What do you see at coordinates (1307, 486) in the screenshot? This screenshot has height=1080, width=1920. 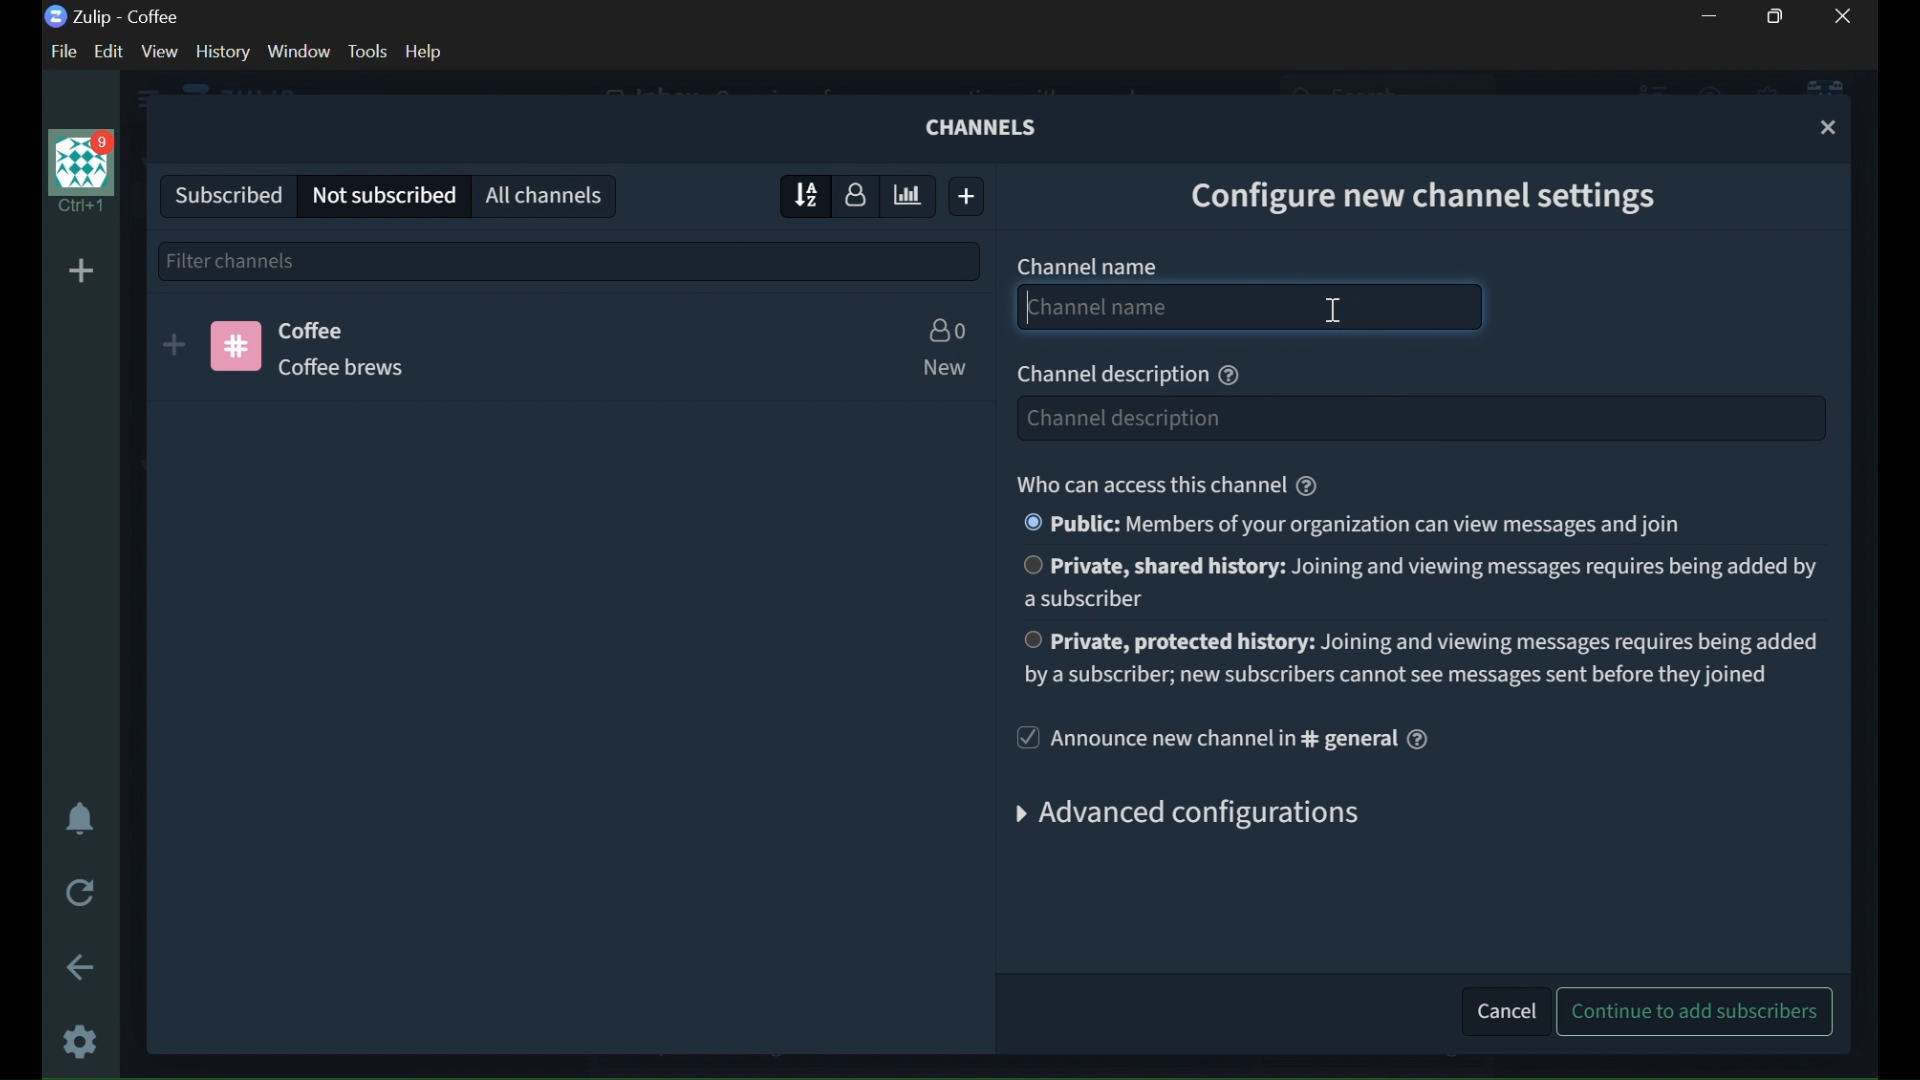 I see `help` at bounding box center [1307, 486].